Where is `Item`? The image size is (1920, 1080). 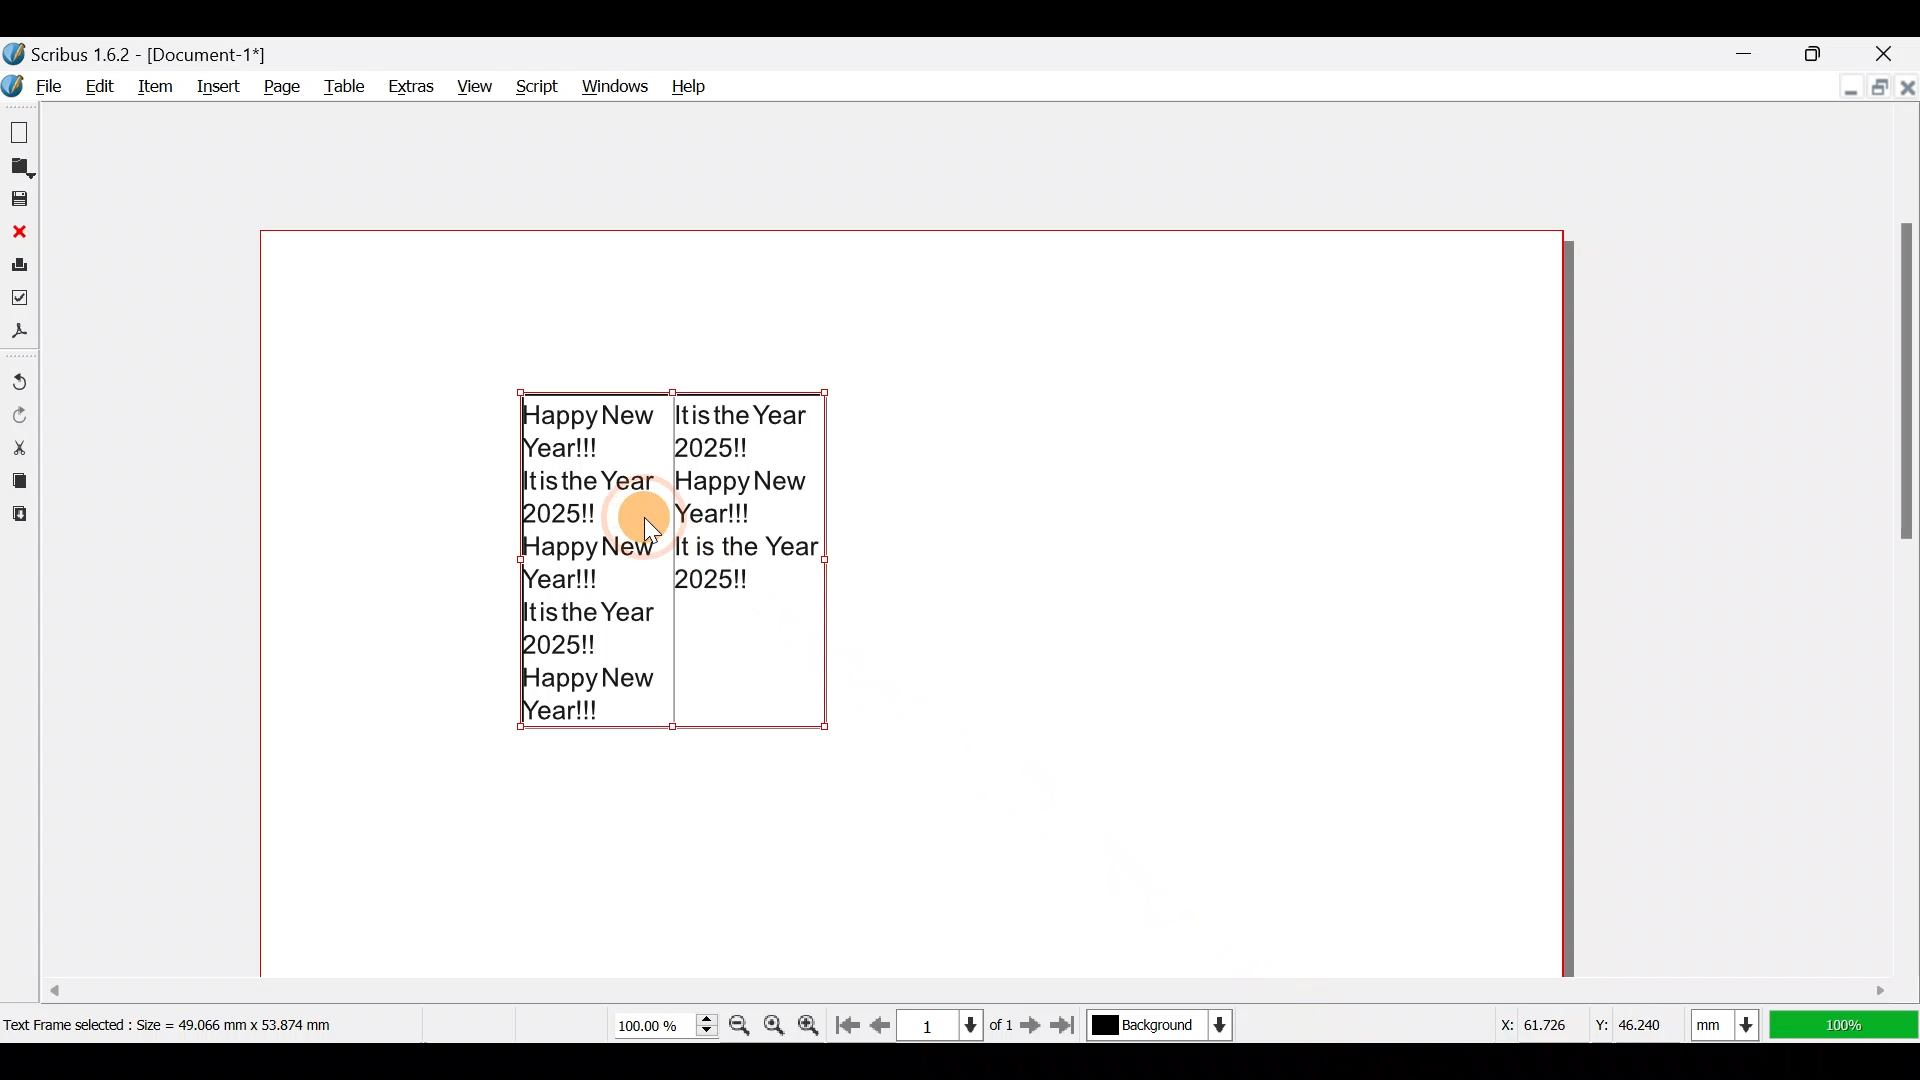 Item is located at coordinates (156, 86).